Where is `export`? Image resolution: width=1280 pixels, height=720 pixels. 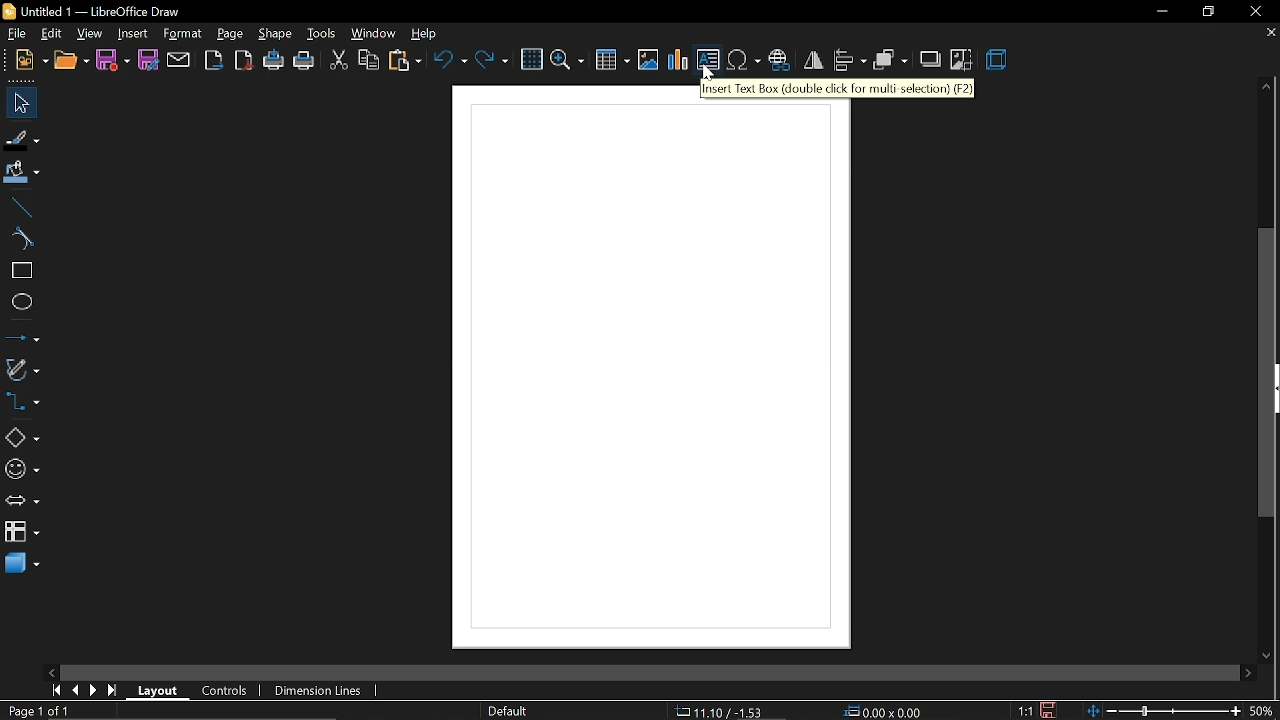 export is located at coordinates (213, 60).